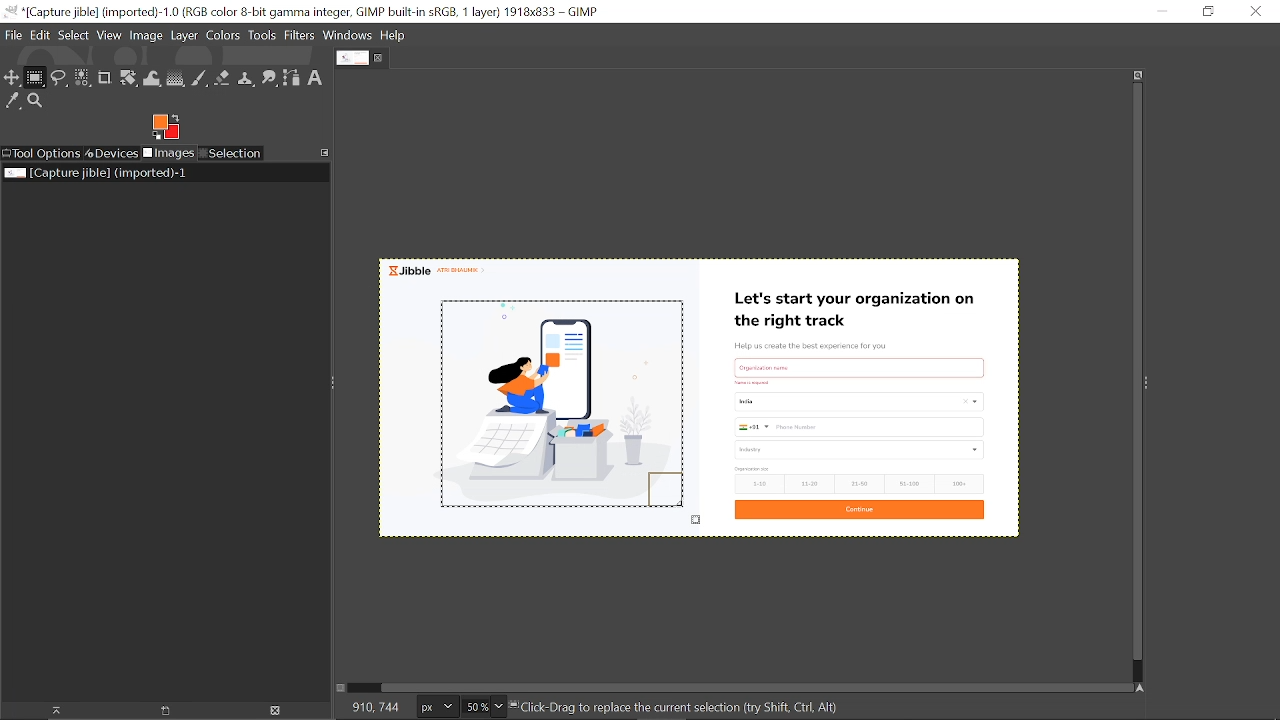  I want to click on Image, so click(146, 37).